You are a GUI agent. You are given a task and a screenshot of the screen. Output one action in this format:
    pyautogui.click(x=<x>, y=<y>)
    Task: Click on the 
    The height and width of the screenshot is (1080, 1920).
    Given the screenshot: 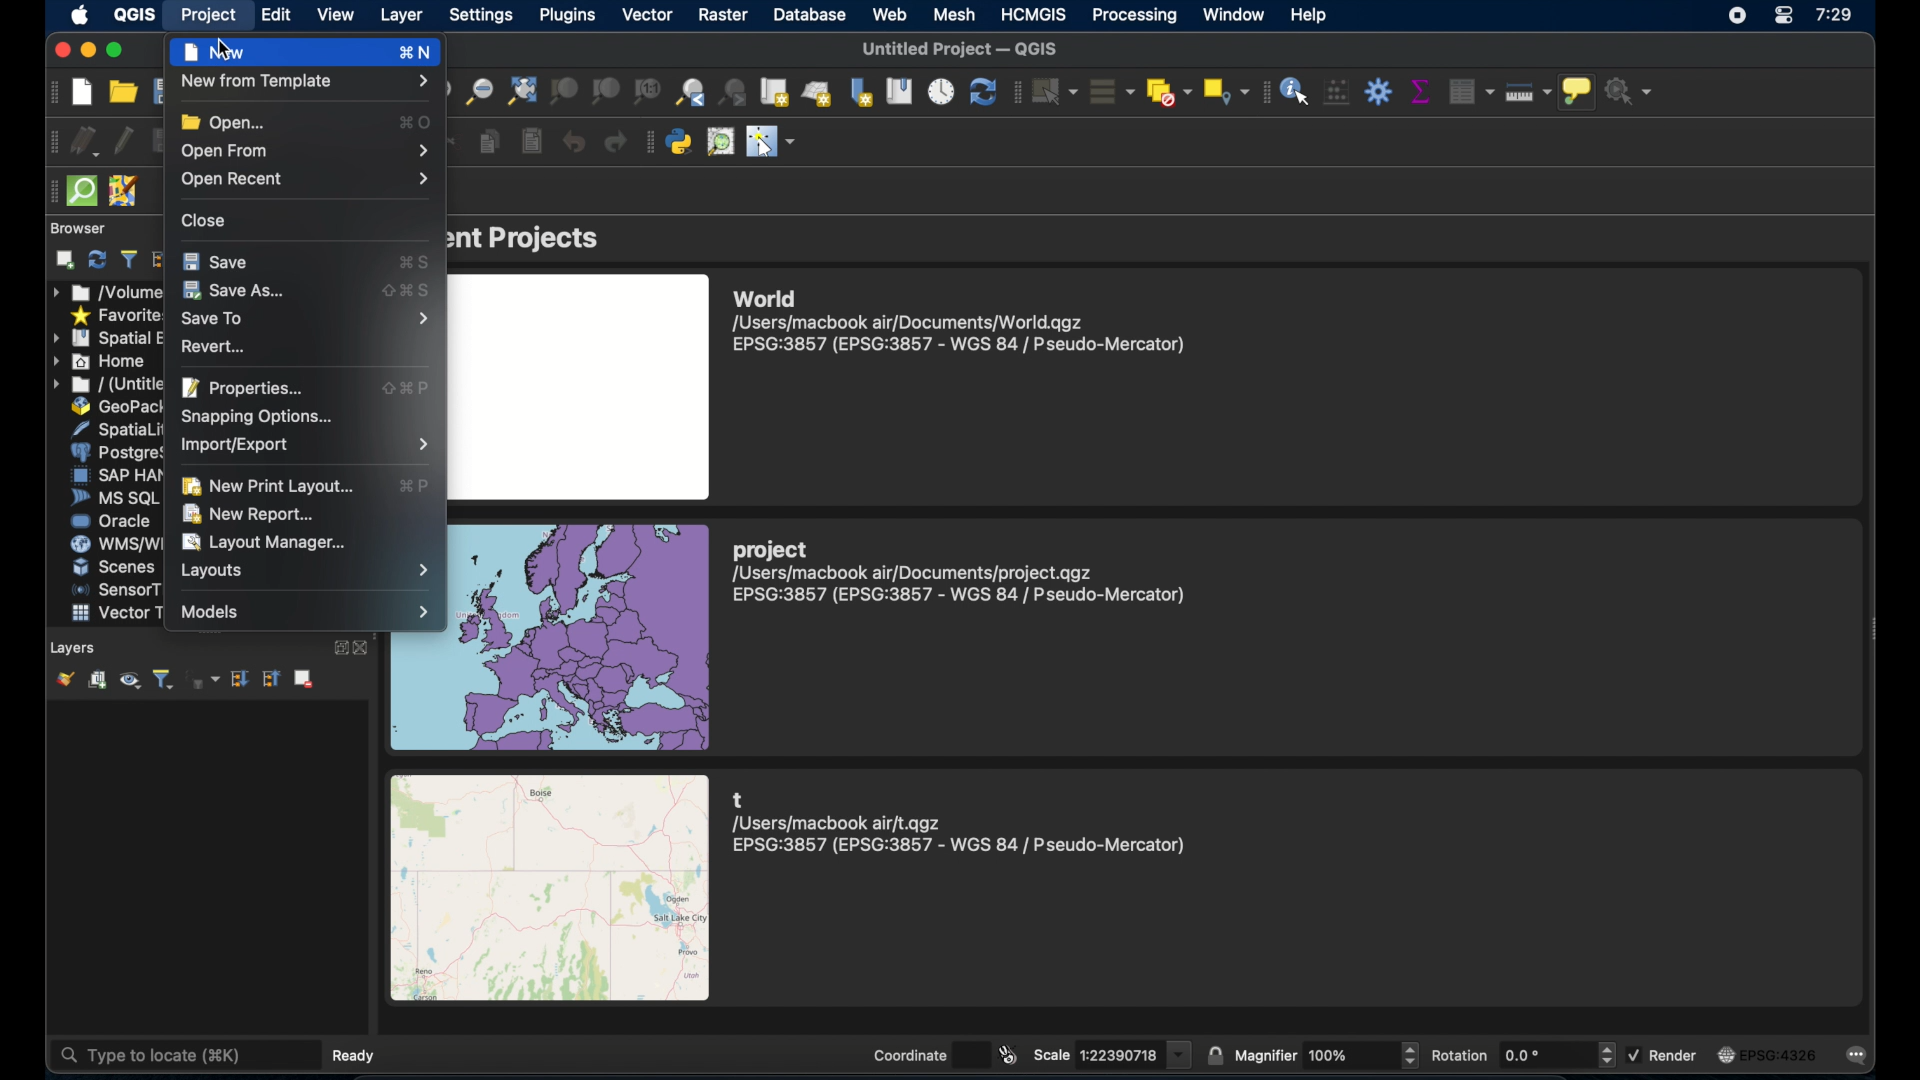 What is the action you would take?
    pyautogui.click(x=1414, y=1055)
    